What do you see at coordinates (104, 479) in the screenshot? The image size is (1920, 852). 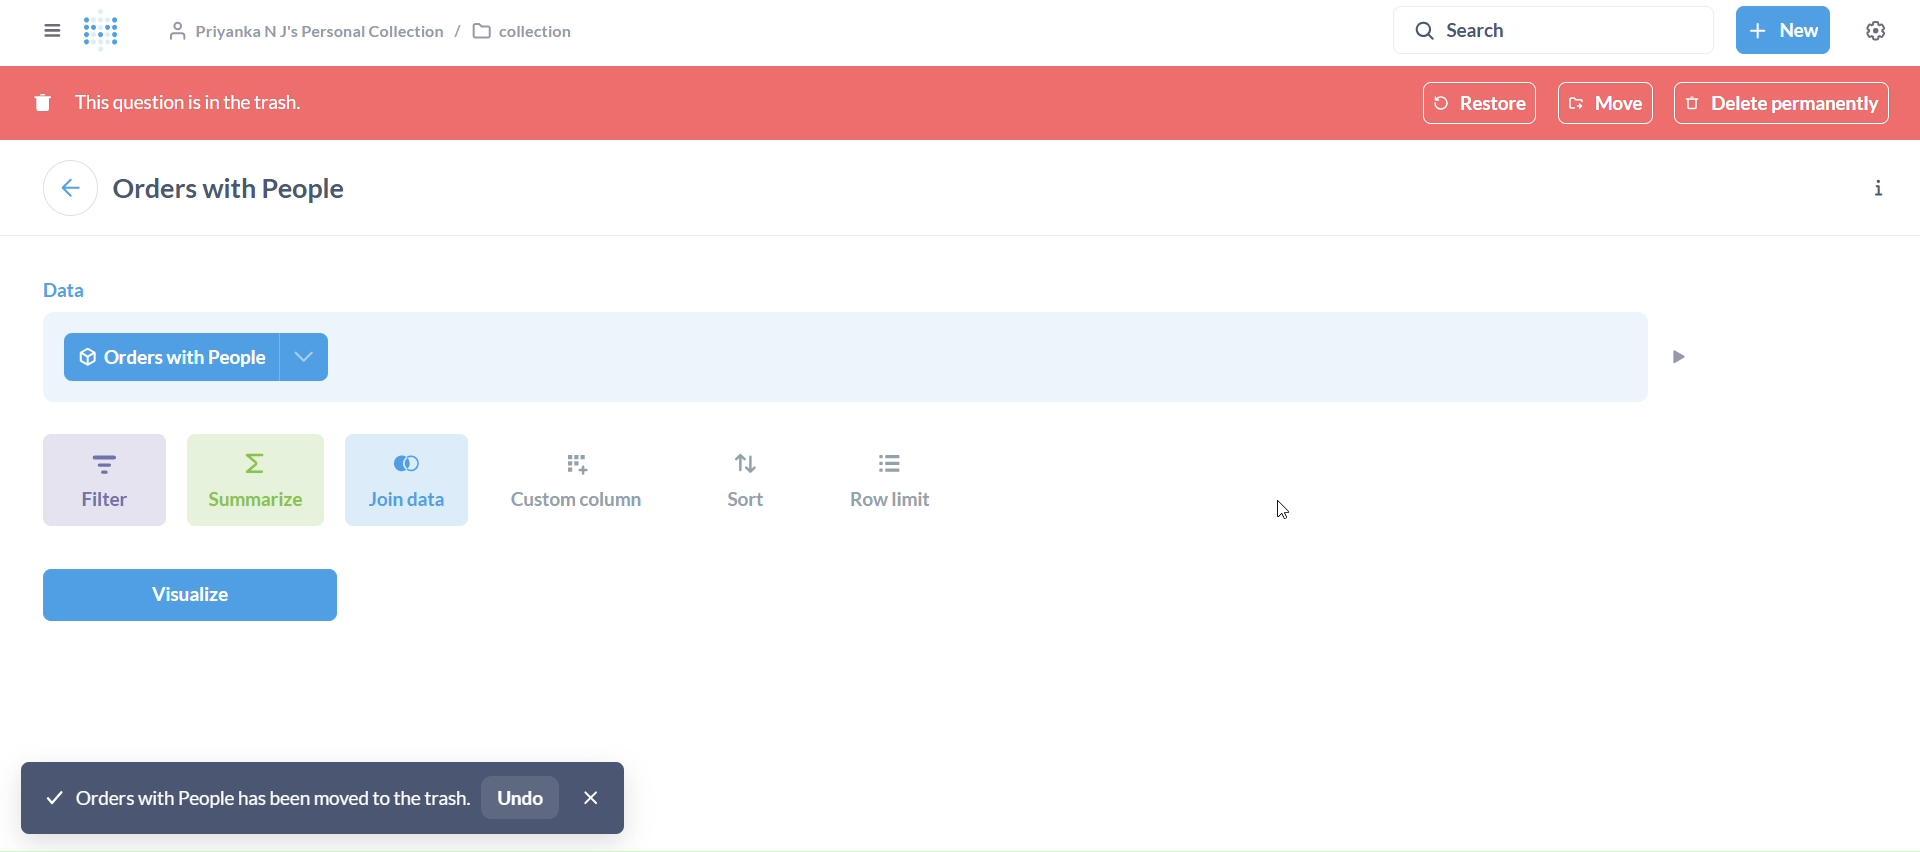 I see `filter` at bounding box center [104, 479].